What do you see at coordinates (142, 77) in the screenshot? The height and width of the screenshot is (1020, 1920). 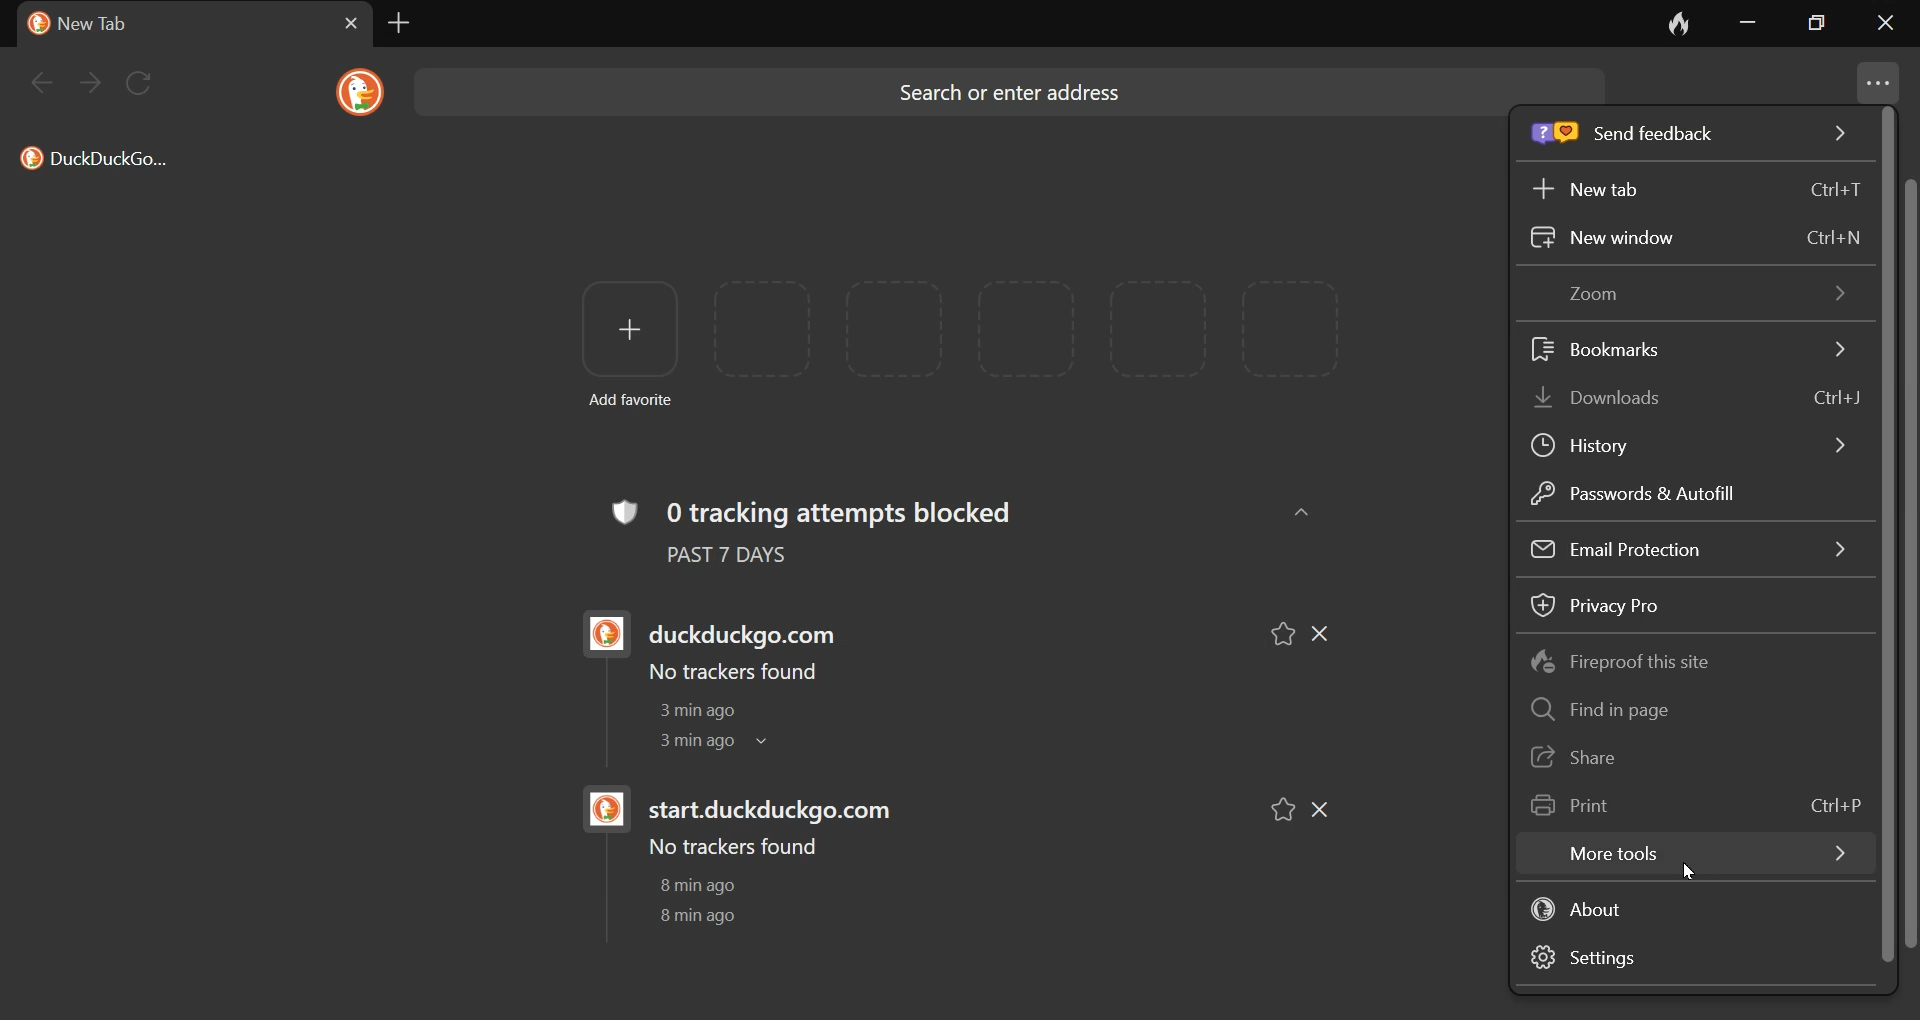 I see `refresh` at bounding box center [142, 77].